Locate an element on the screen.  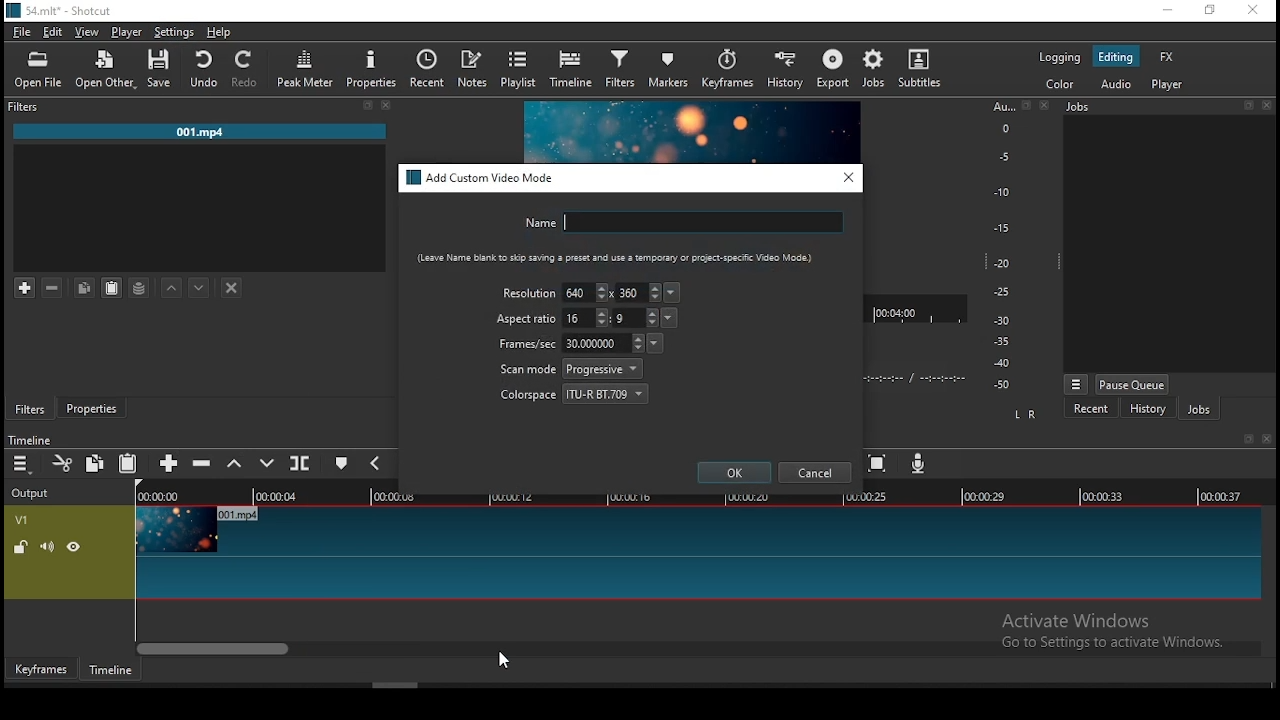
markers is located at coordinates (670, 67).